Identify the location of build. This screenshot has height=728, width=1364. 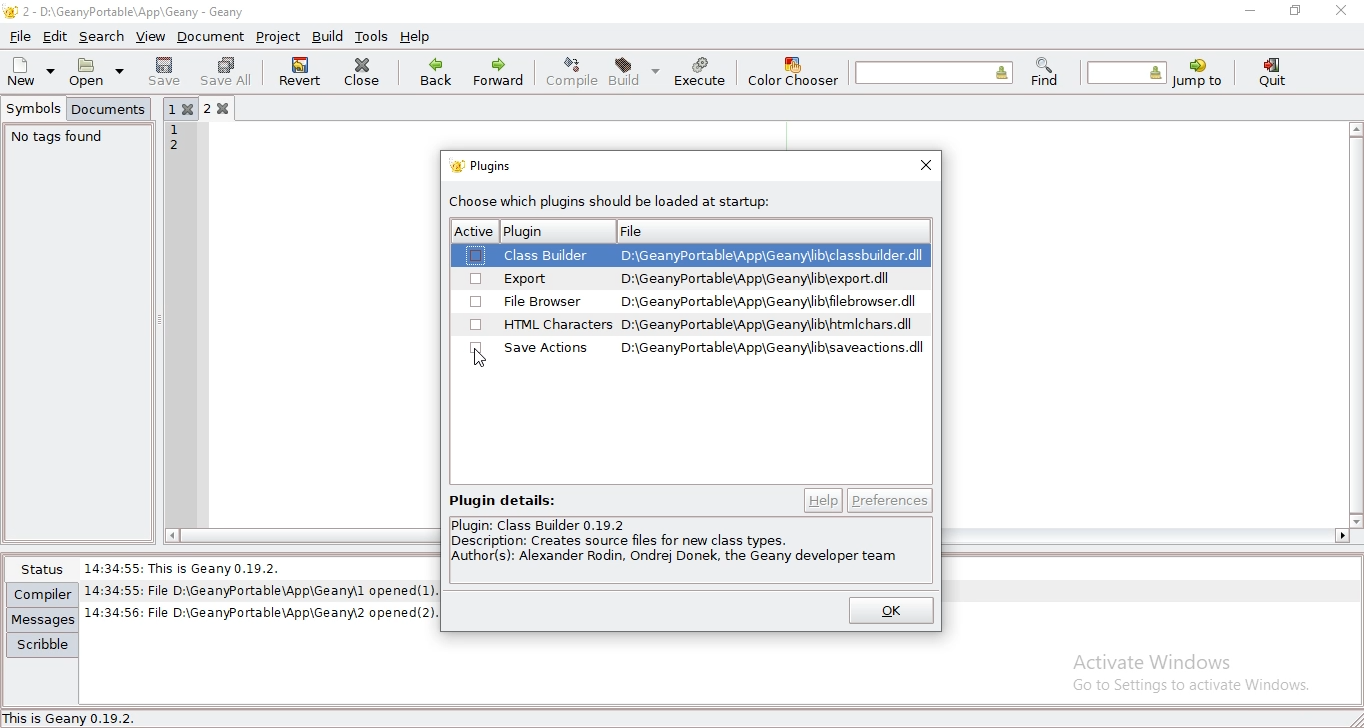
(330, 37).